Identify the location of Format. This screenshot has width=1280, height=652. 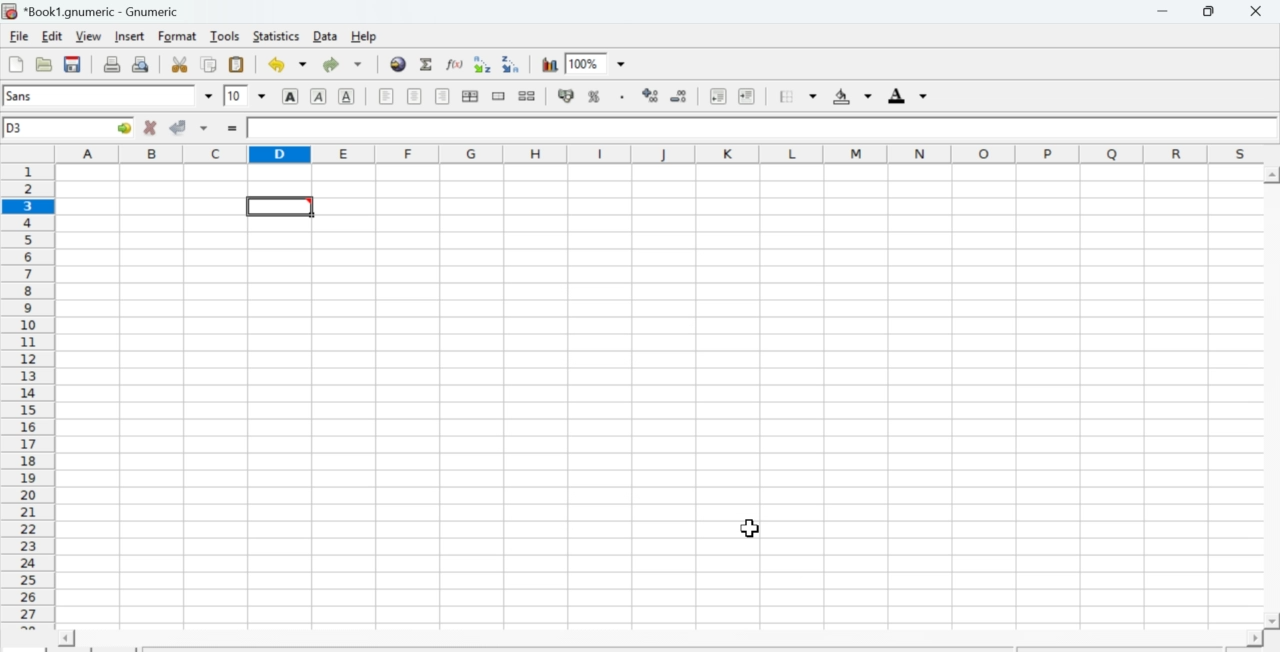
(178, 36).